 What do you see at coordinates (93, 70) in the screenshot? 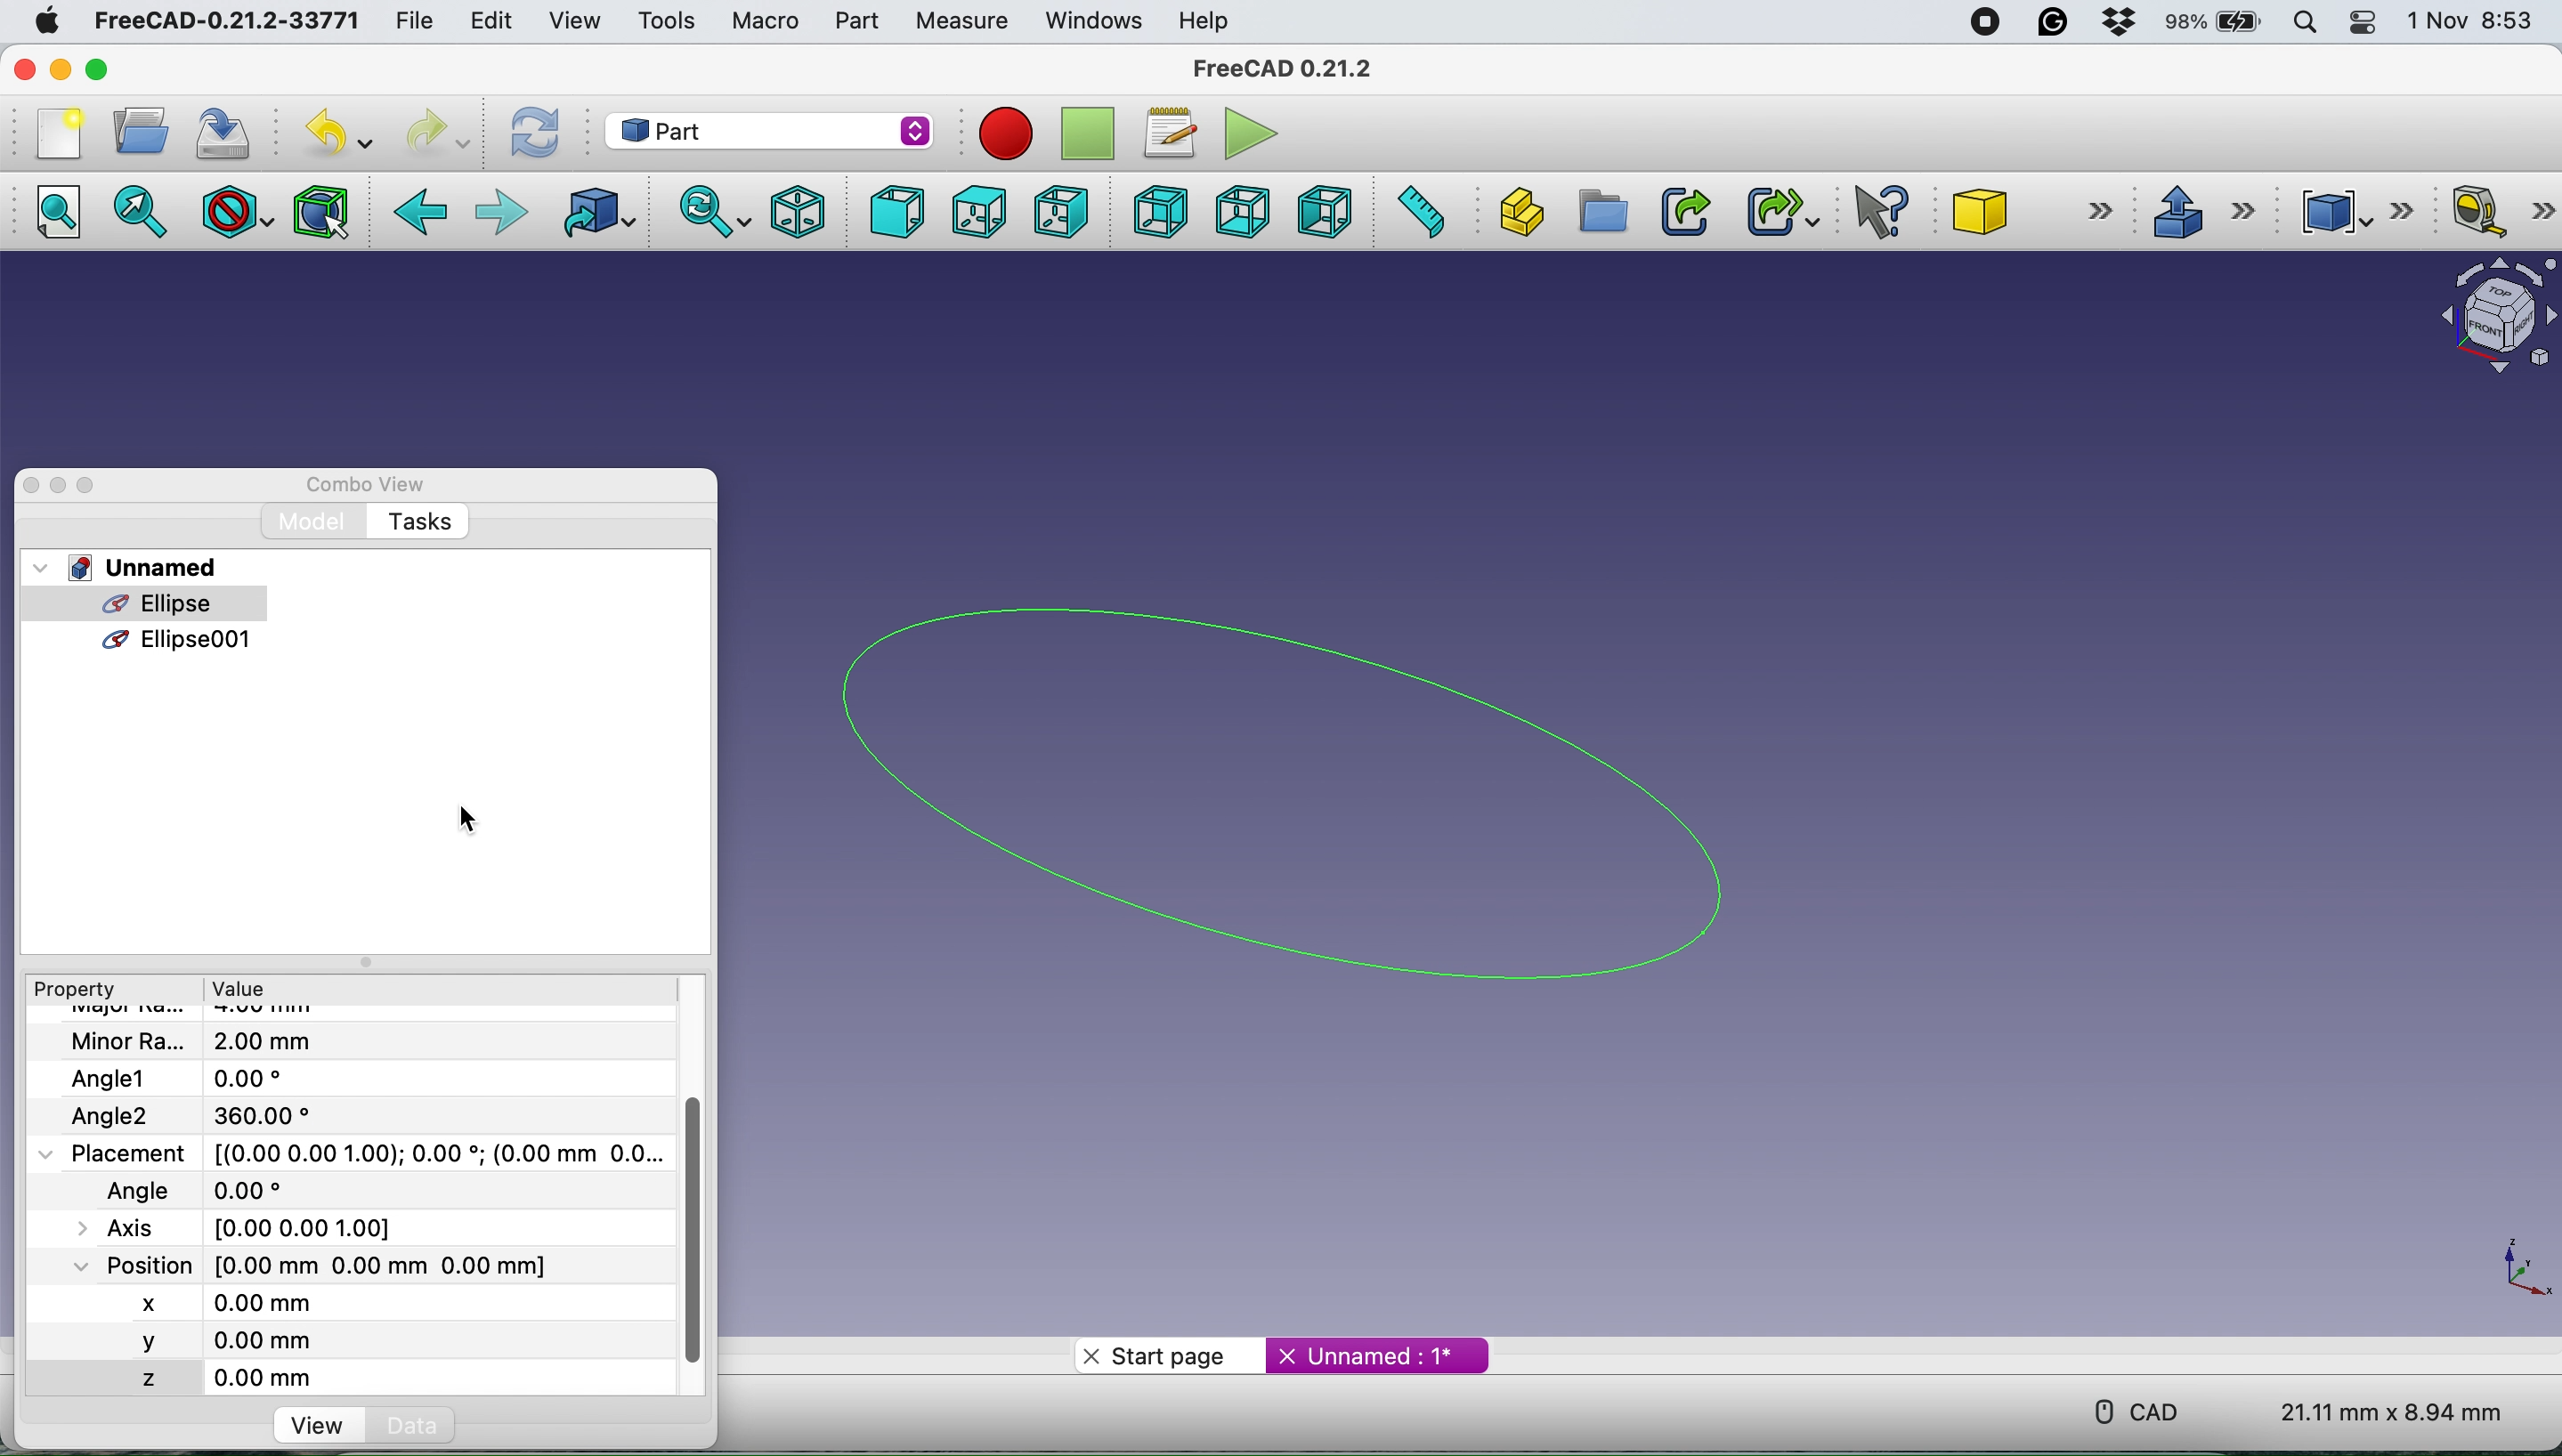
I see `maximise` at bounding box center [93, 70].